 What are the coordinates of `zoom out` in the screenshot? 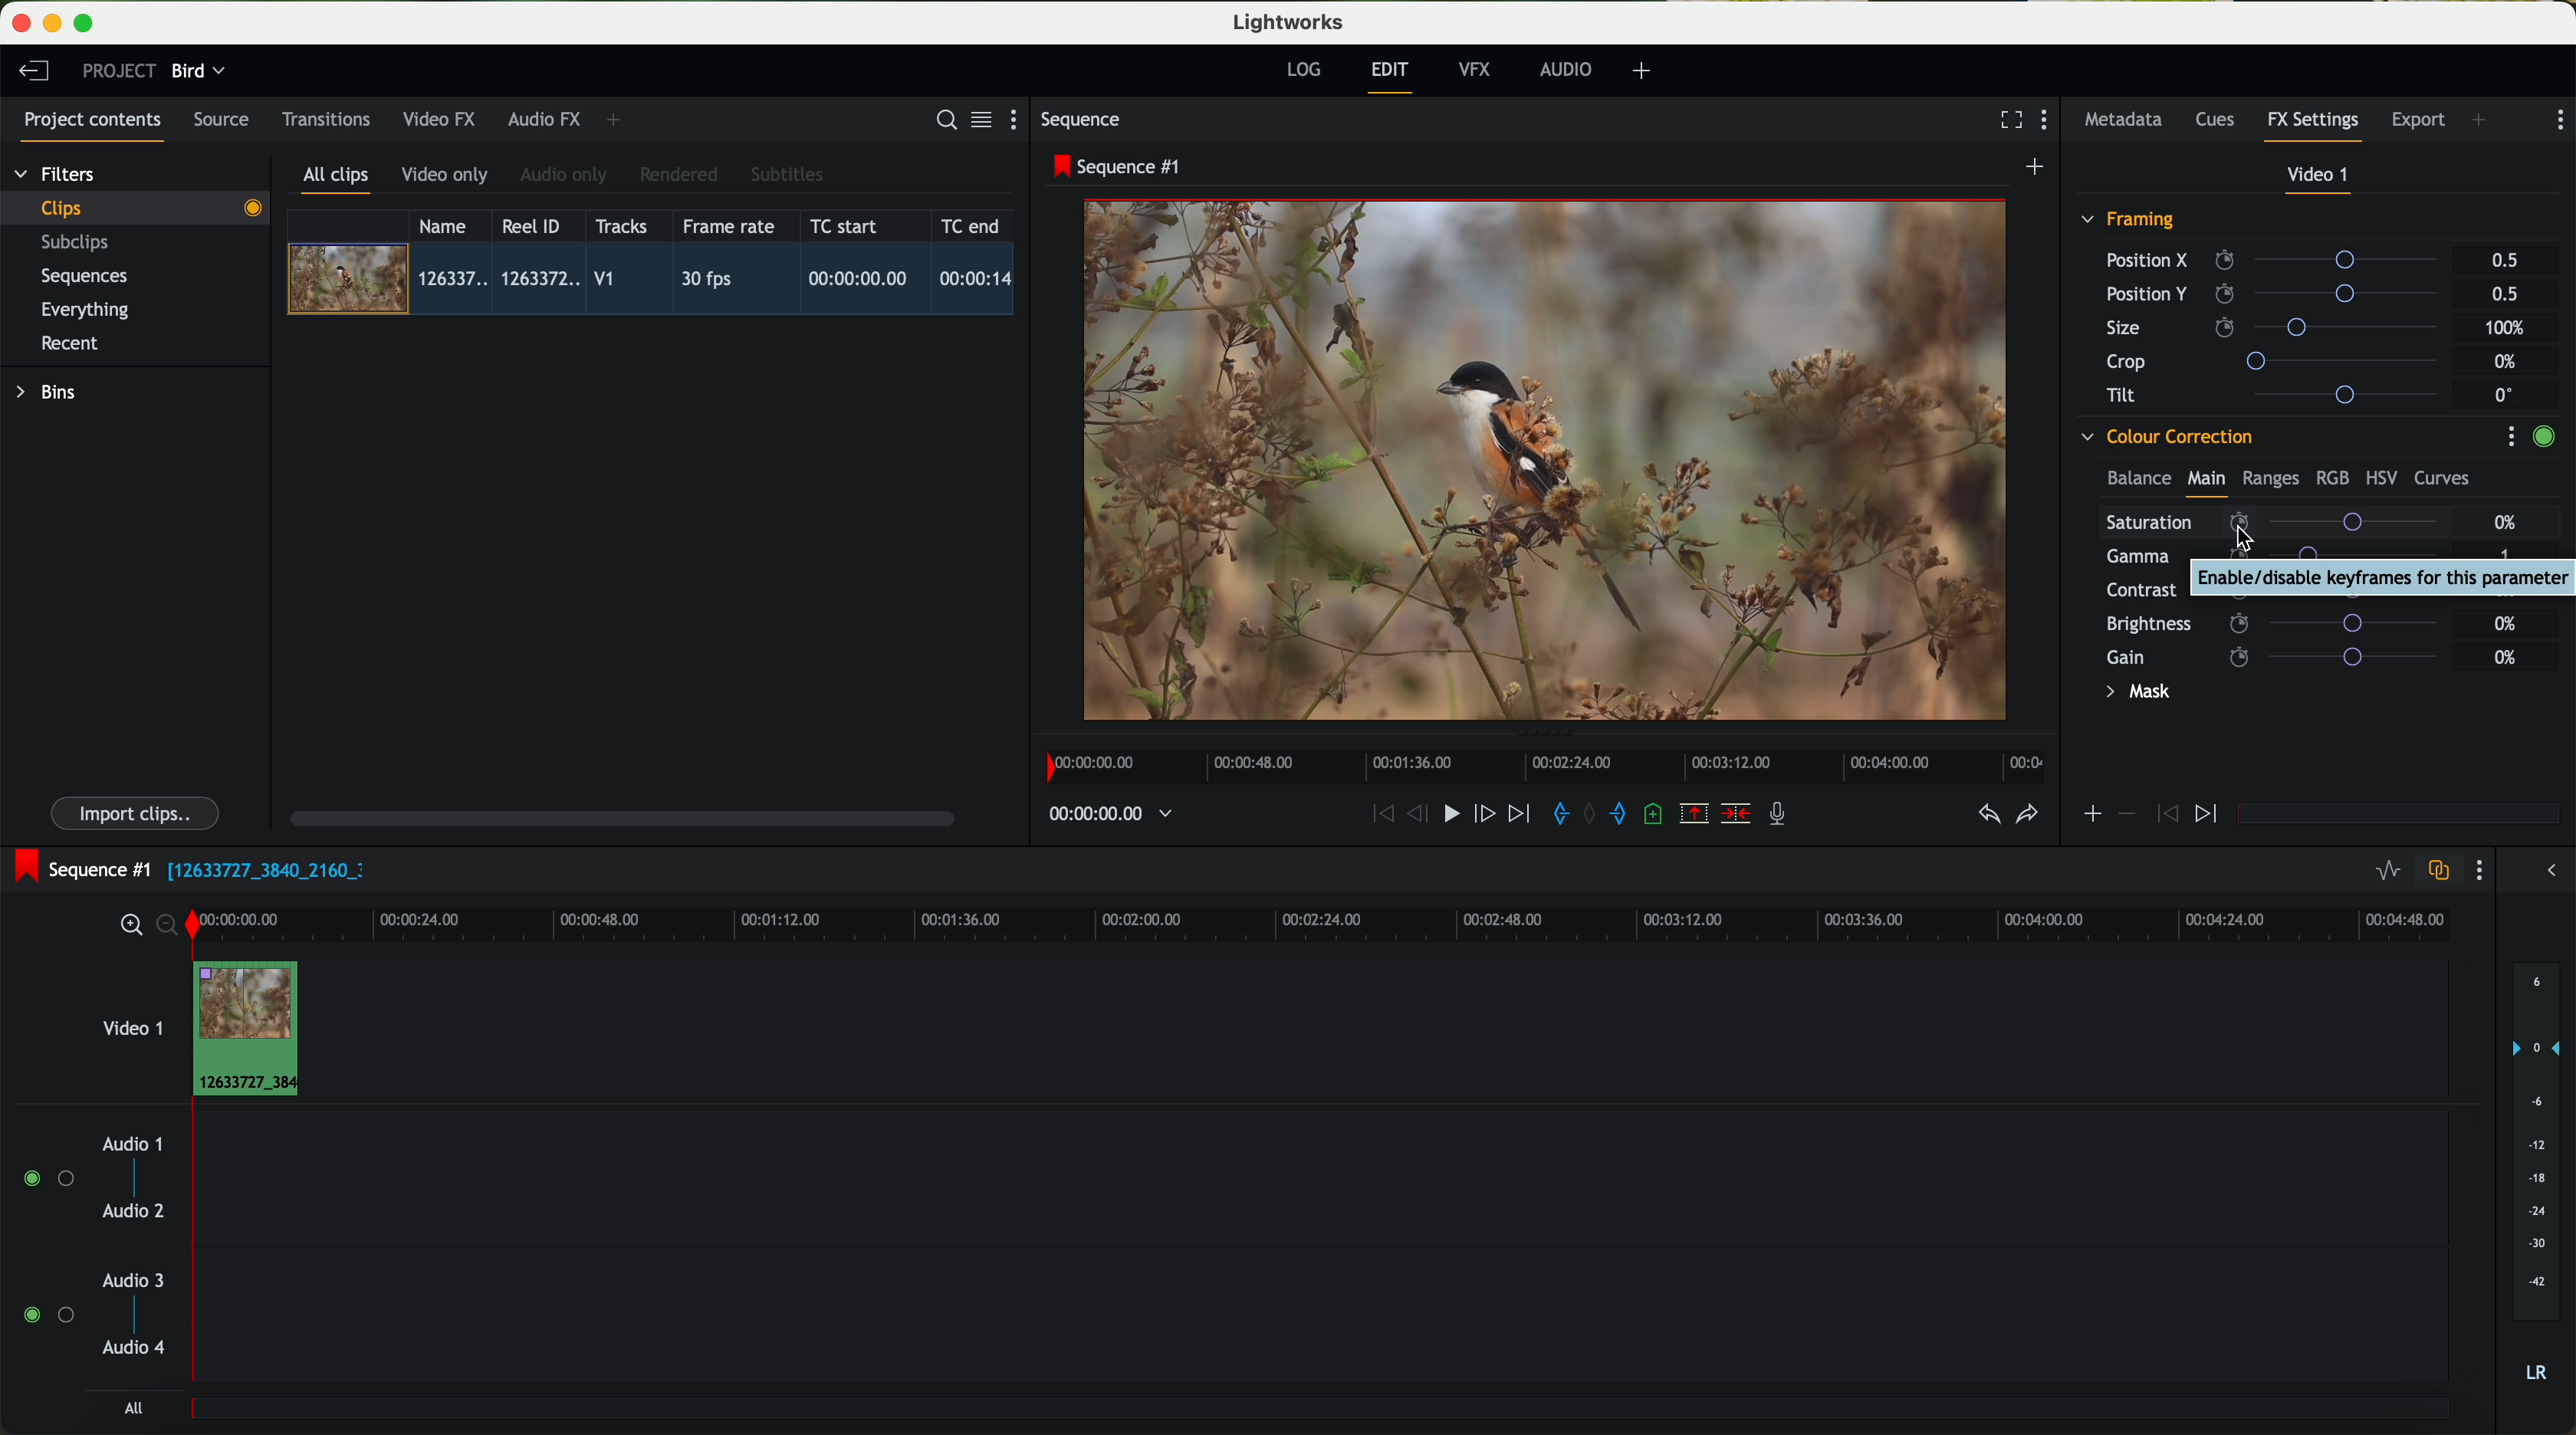 It's located at (169, 928).